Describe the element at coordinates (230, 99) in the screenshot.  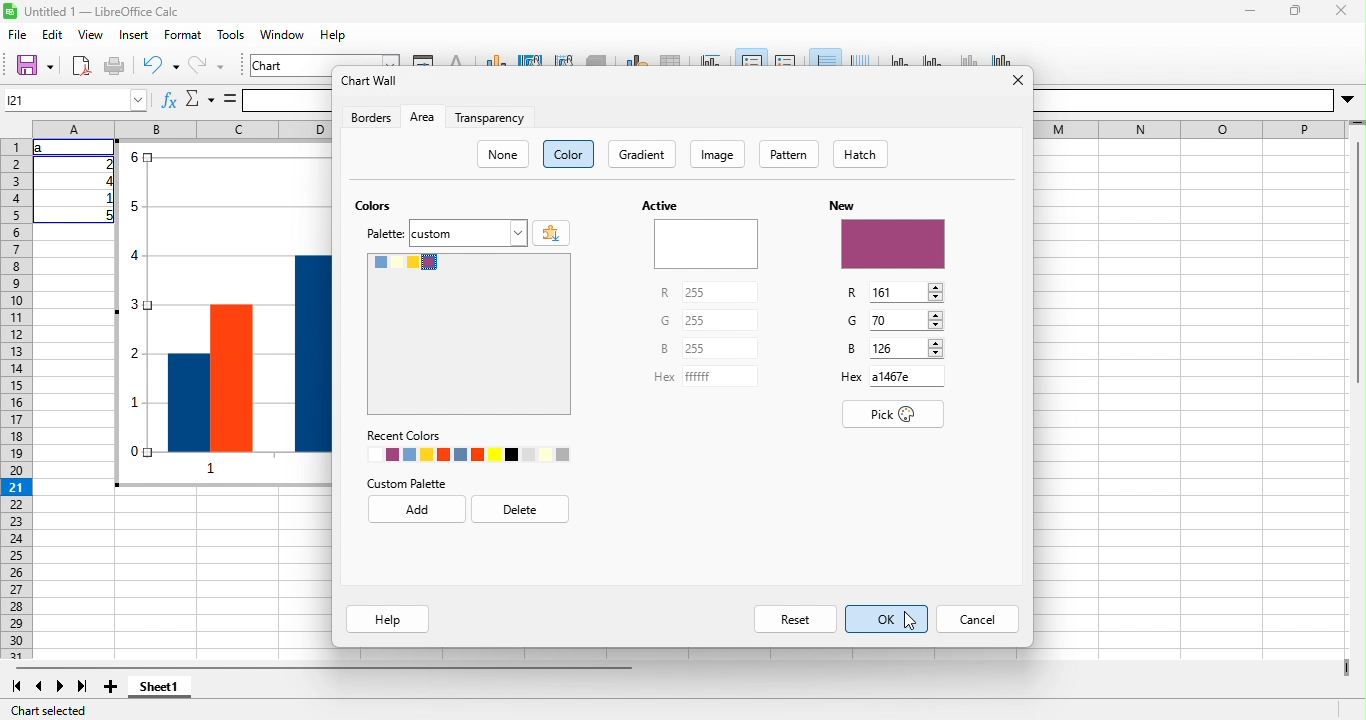
I see `is equal to symbol` at that location.